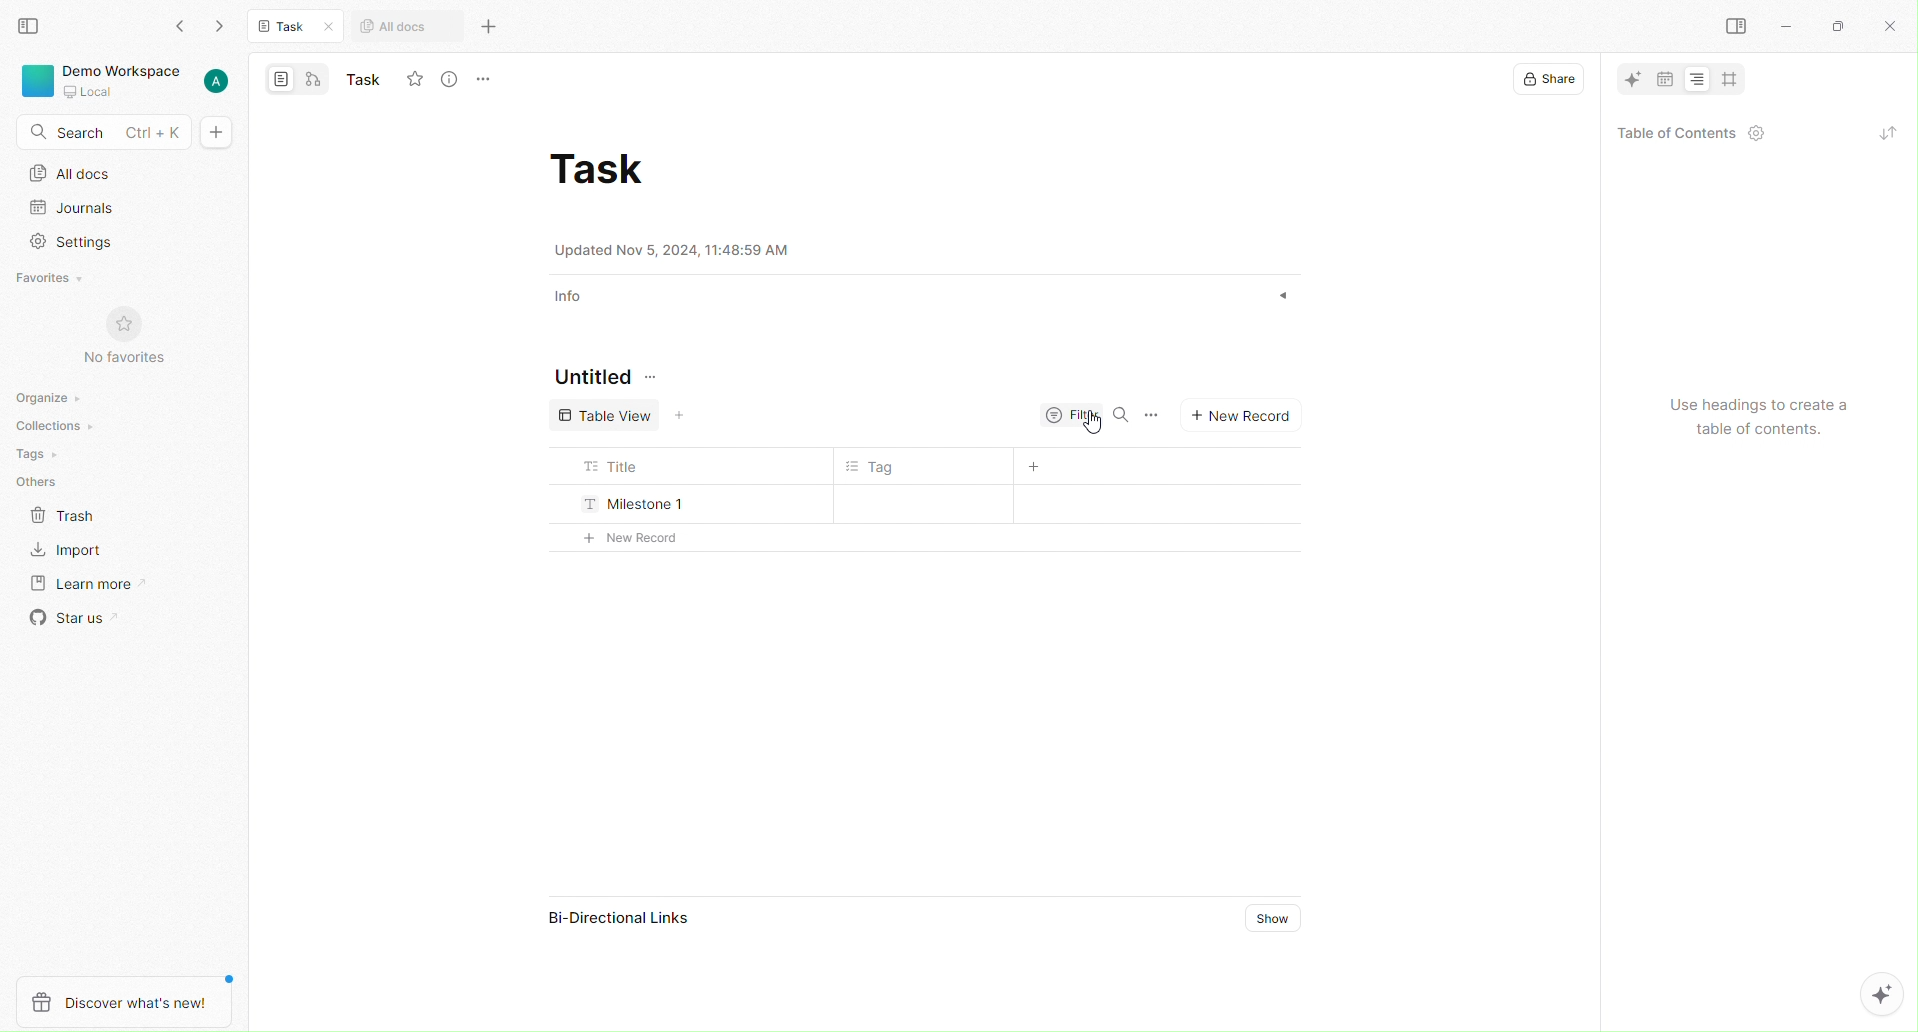 The height and width of the screenshot is (1032, 1918). Describe the element at coordinates (1740, 27) in the screenshot. I see `Right pane` at that location.